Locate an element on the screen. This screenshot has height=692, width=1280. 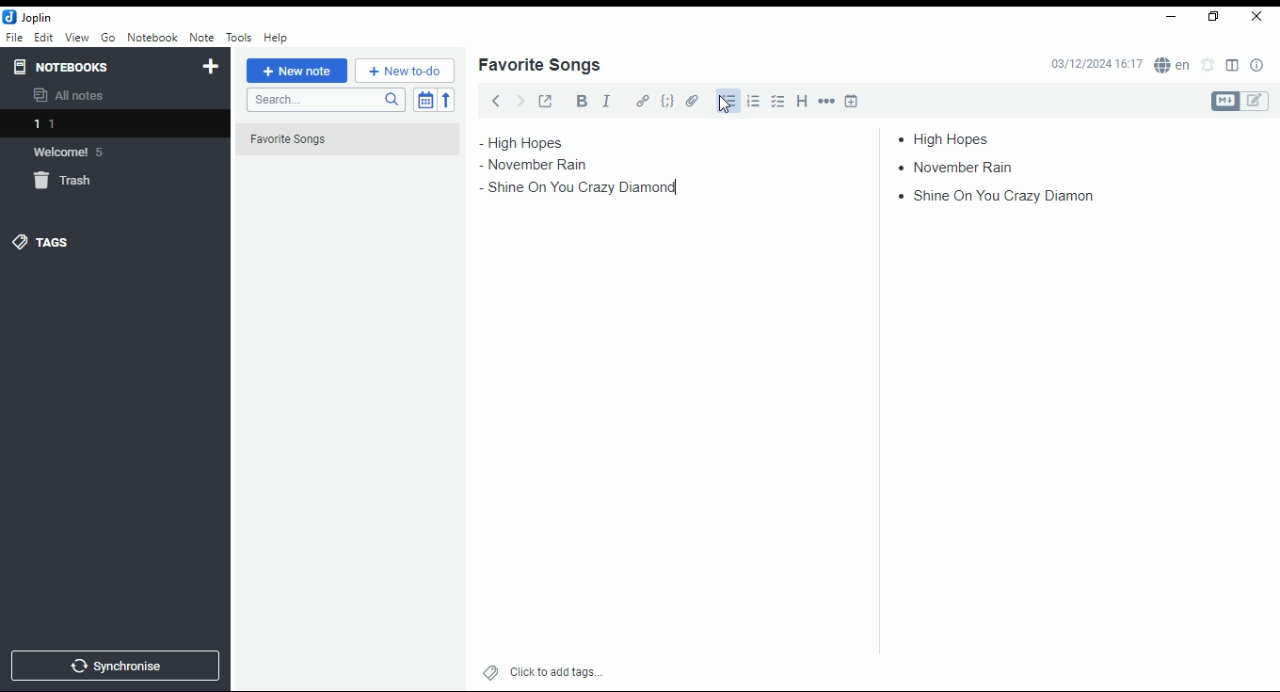
number list is located at coordinates (754, 100).